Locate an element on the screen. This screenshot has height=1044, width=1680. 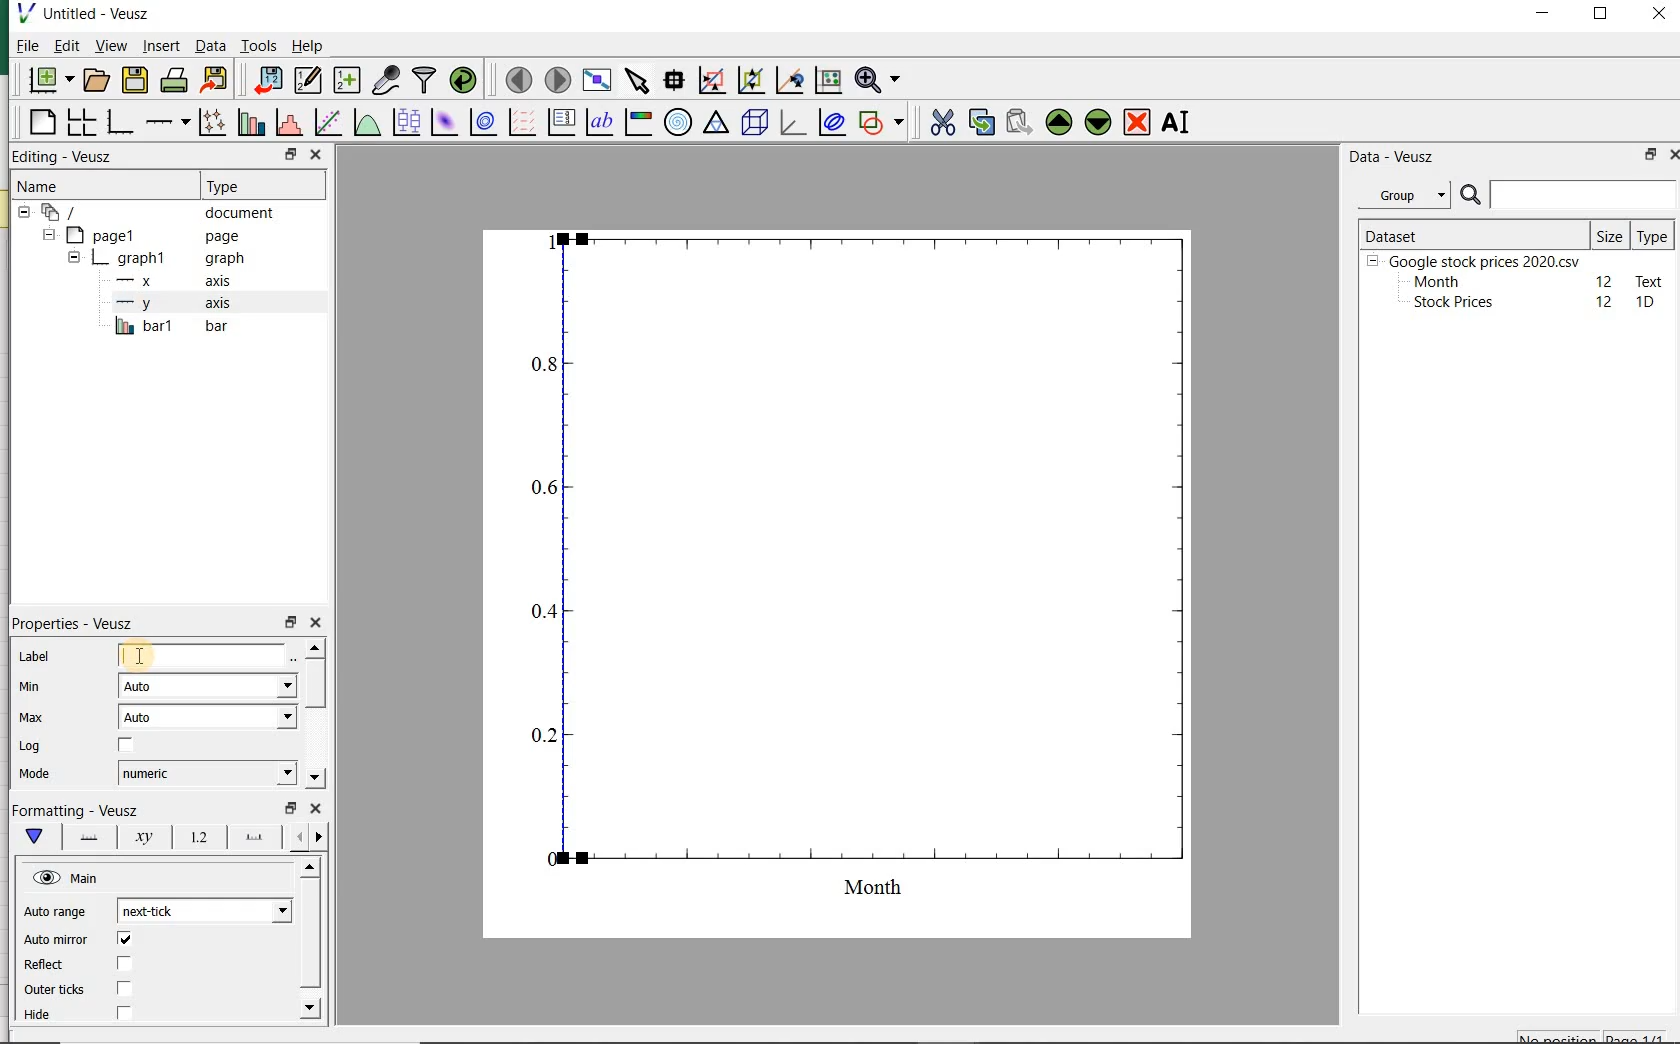
main formatting is located at coordinates (30, 836).